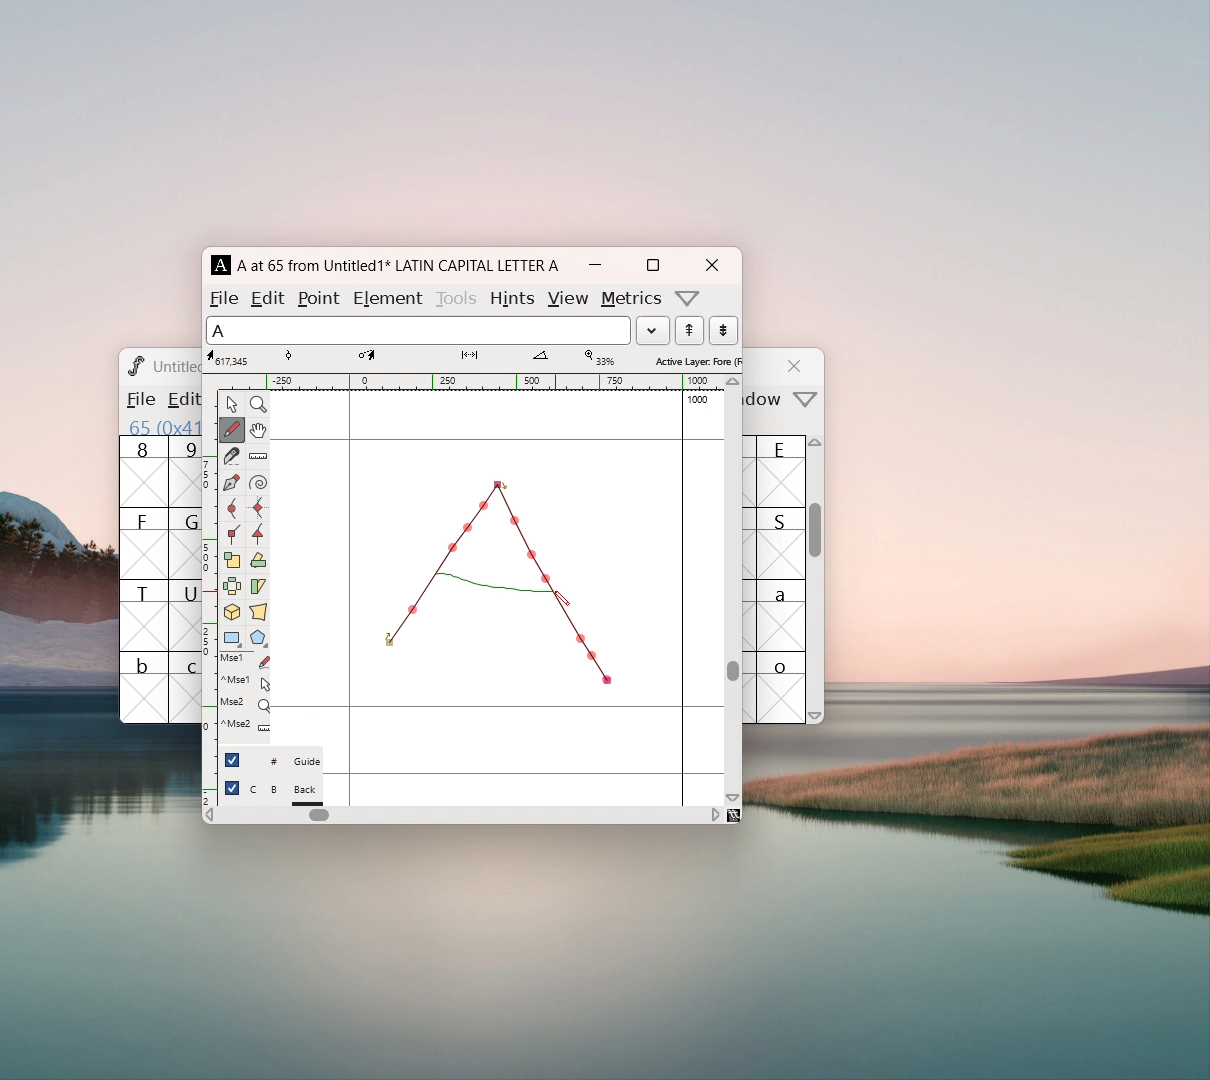 Image resolution: width=1210 pixels, height=1080 pixels. What do you see at coordinates (486, 360) in the screenshot?
I see `distance from starting point` at bounding box center [486, 360].